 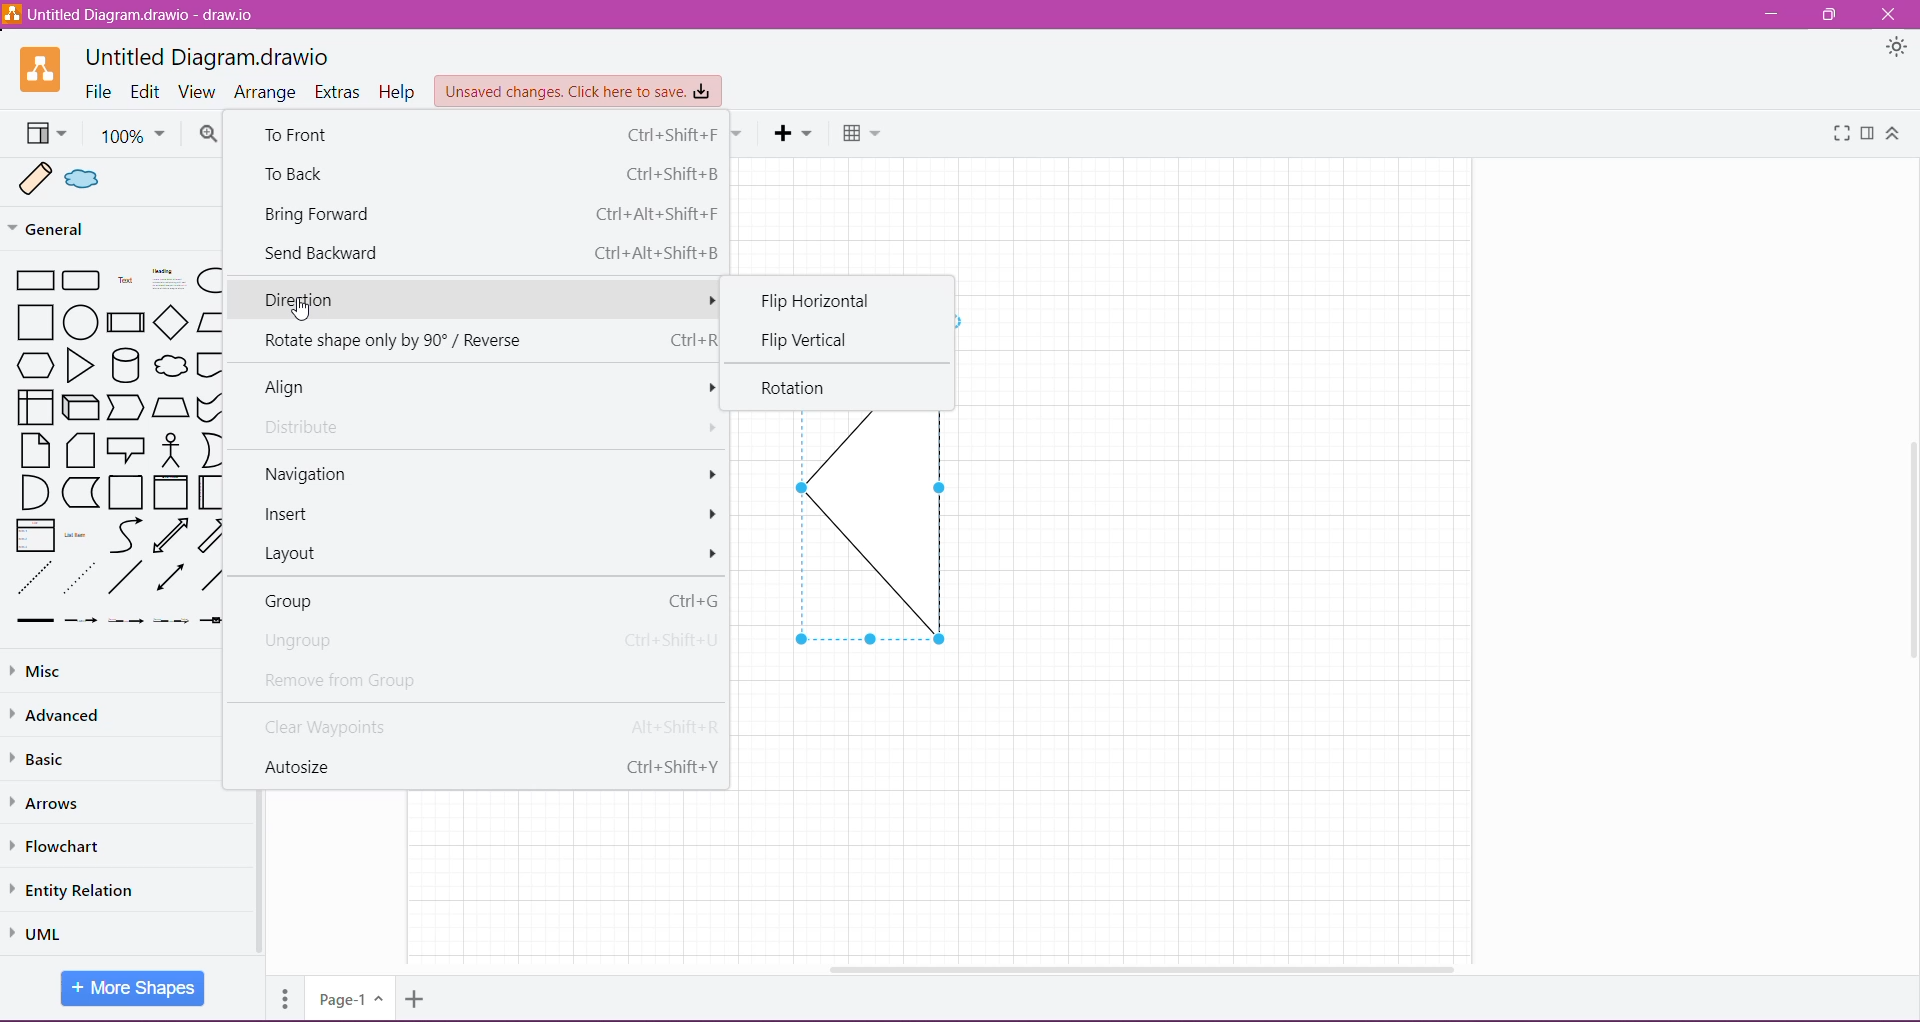 I want to click on Insert, so click(x=491, y=515).